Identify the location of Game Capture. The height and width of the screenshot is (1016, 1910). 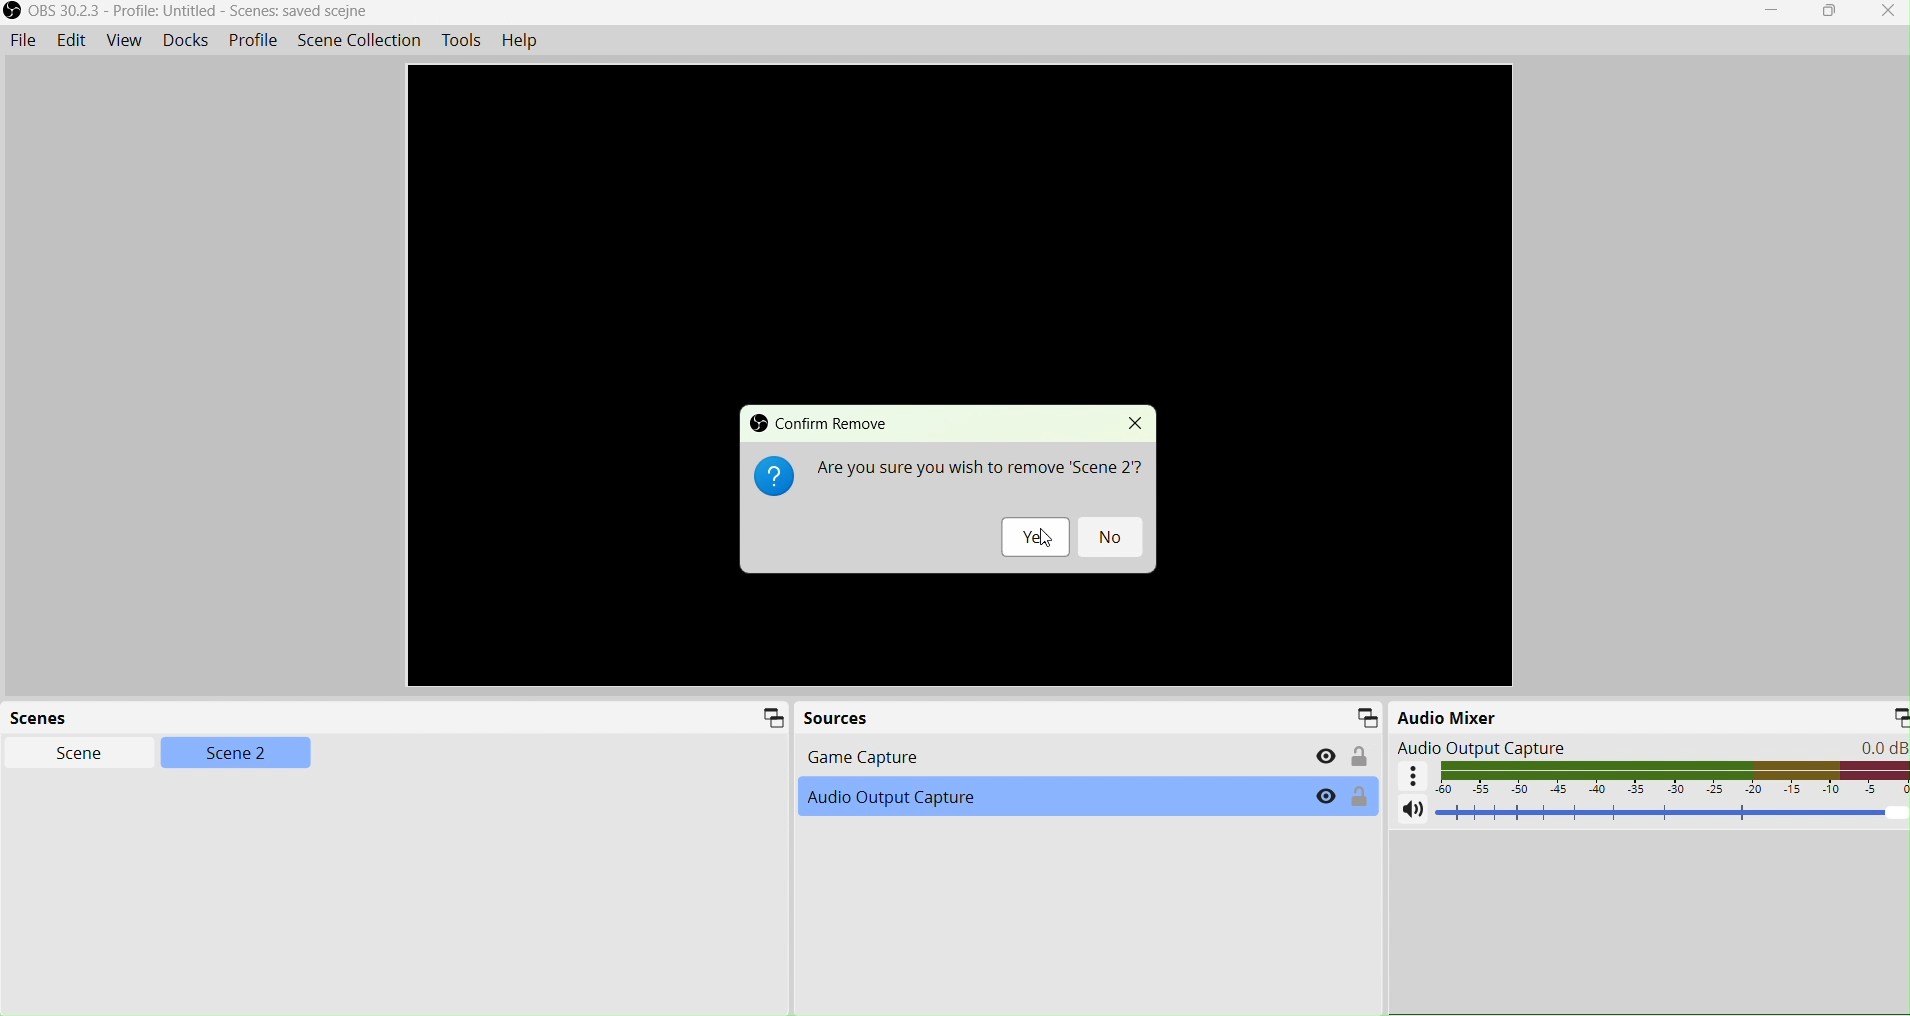
(1023, 760).